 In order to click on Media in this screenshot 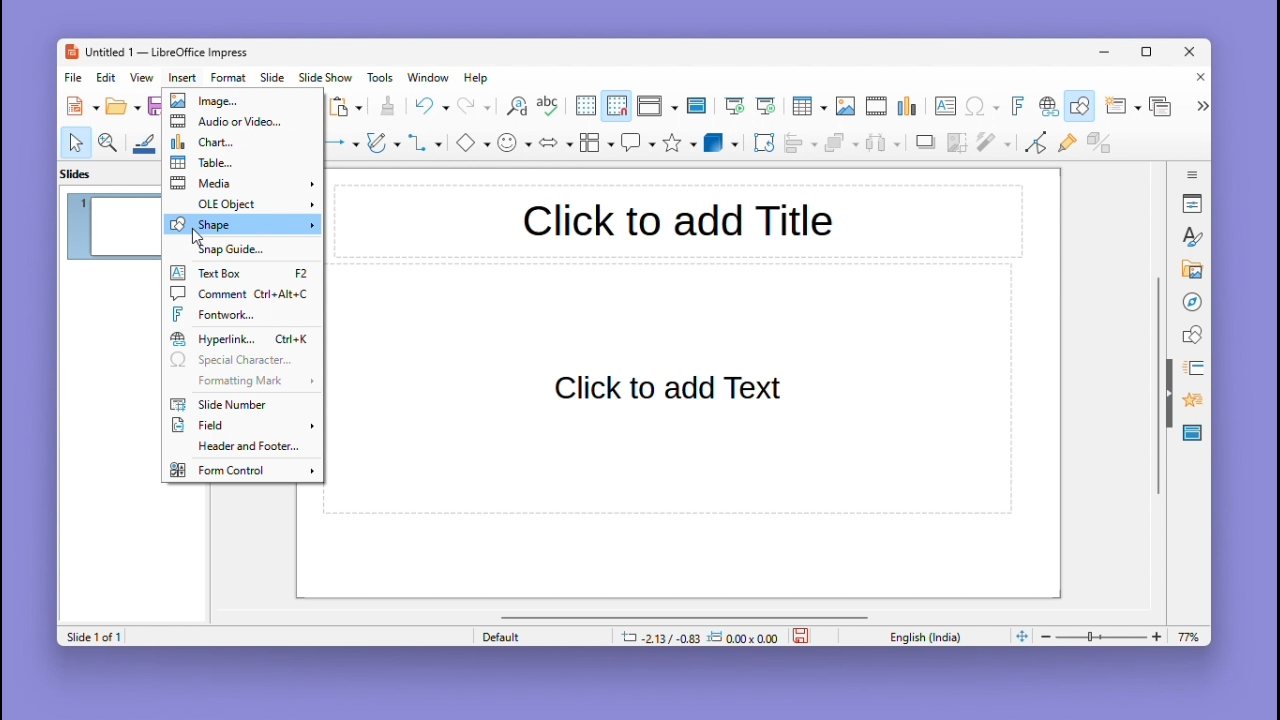, I will do `click(242, 183)`.